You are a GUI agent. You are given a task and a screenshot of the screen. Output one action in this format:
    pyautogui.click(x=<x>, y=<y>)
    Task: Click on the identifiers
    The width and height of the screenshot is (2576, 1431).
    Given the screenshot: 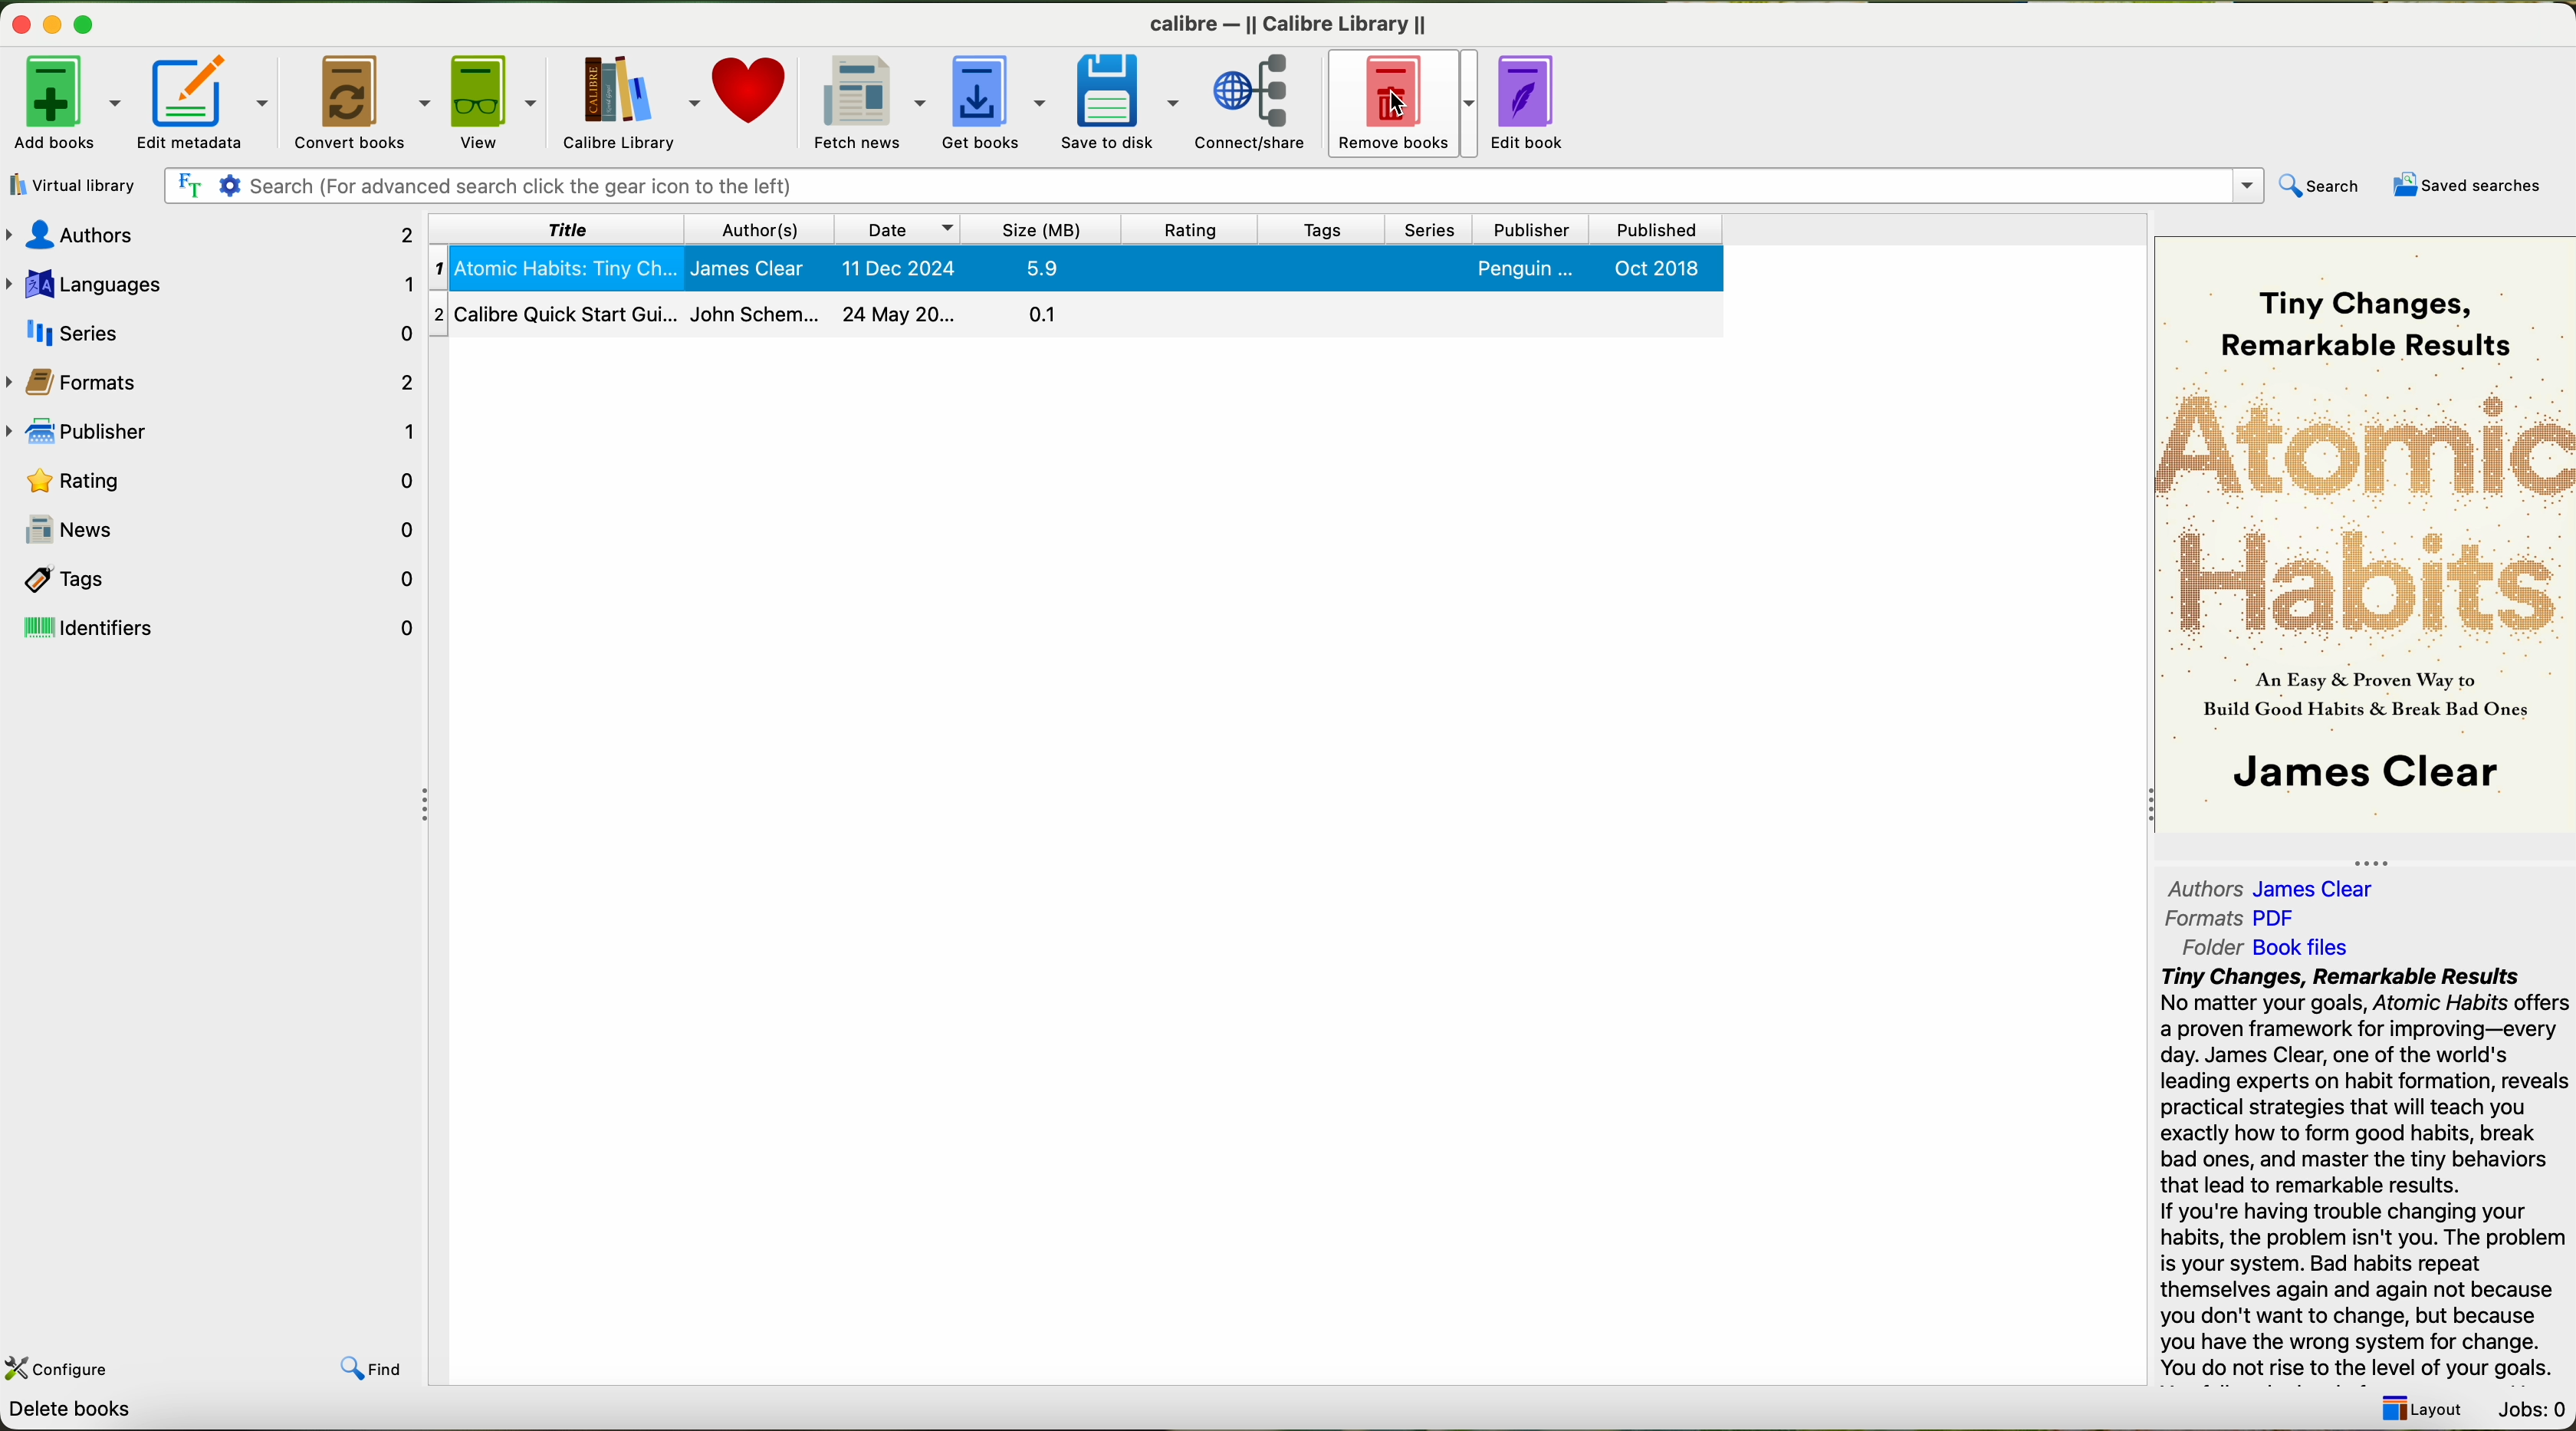 What is the action you would take?
    pyautogui.click(x=214, y=630)
    